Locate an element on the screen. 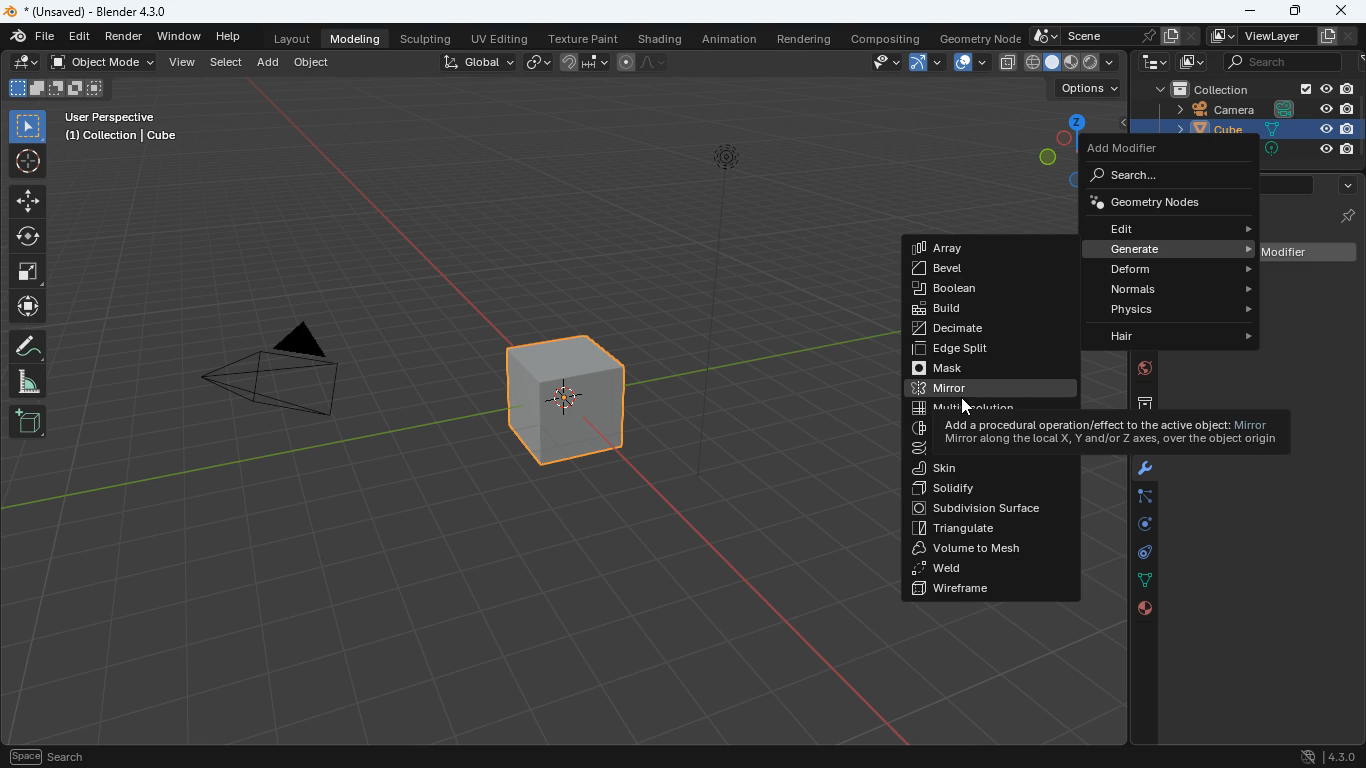 The width and height of the screenshot is (1366, 768). cube is located at coordinates (1194, 128).